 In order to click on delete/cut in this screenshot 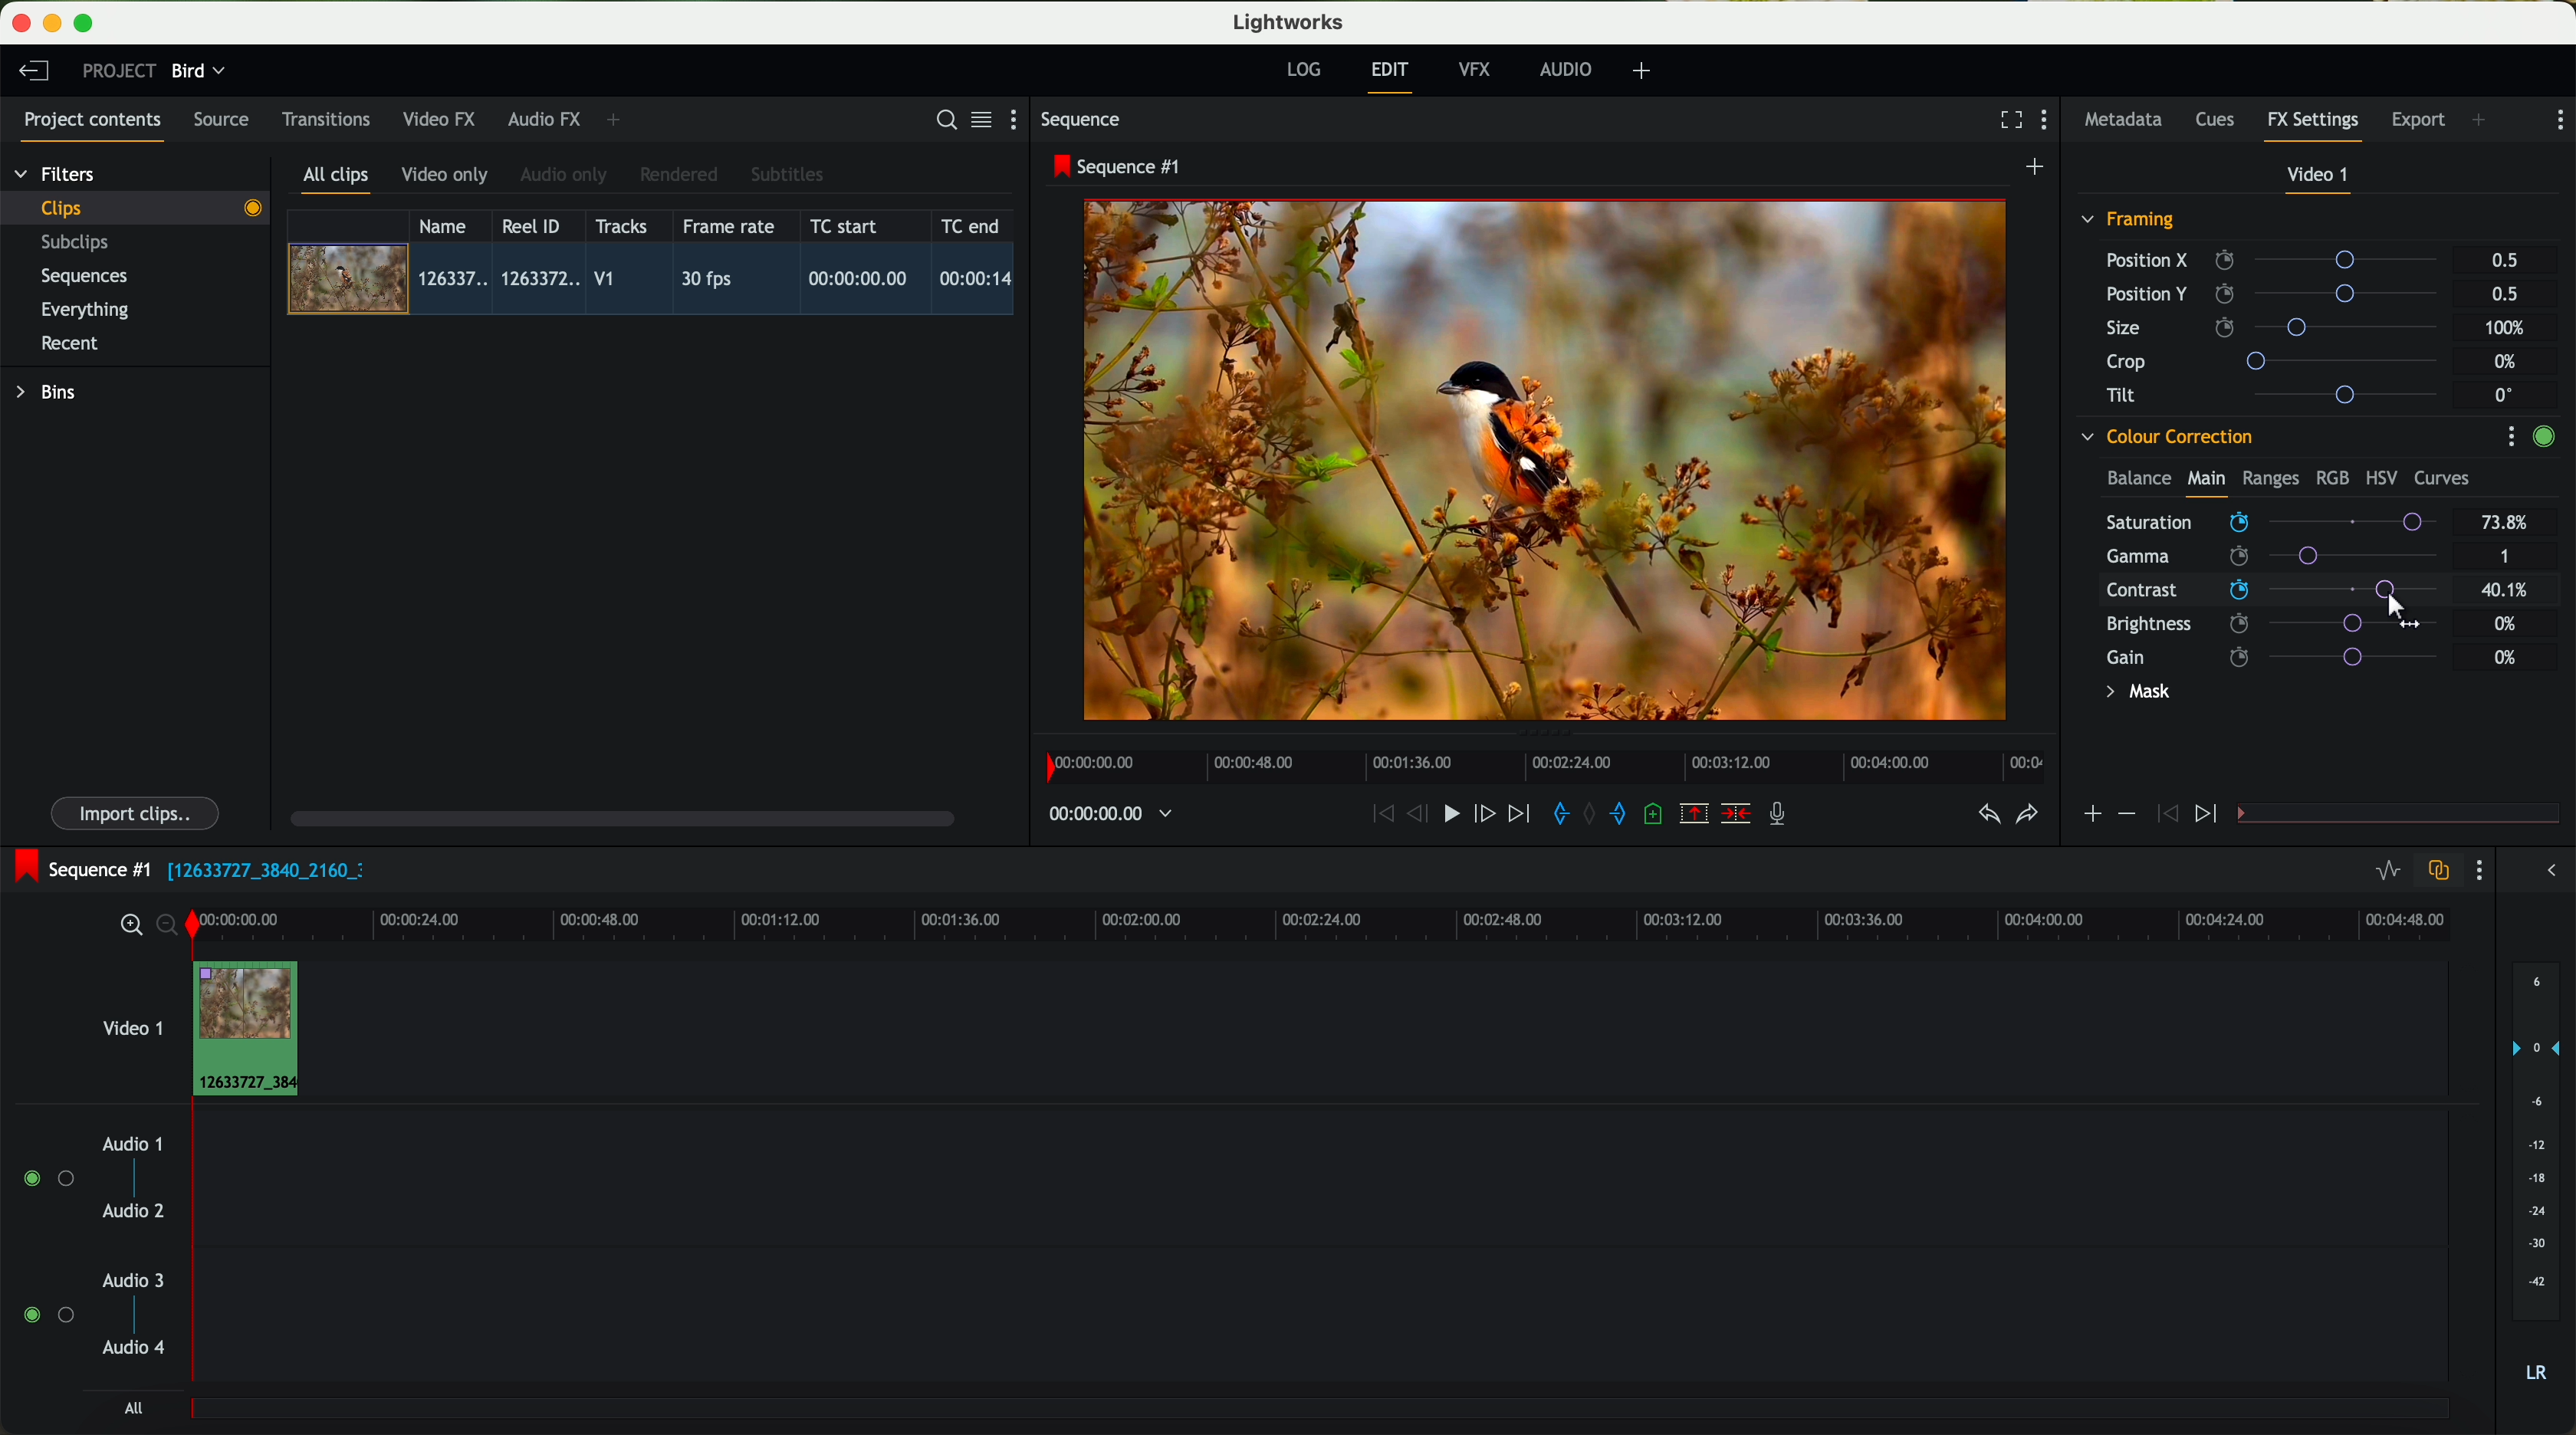, I will do `click(1736, 814)`.